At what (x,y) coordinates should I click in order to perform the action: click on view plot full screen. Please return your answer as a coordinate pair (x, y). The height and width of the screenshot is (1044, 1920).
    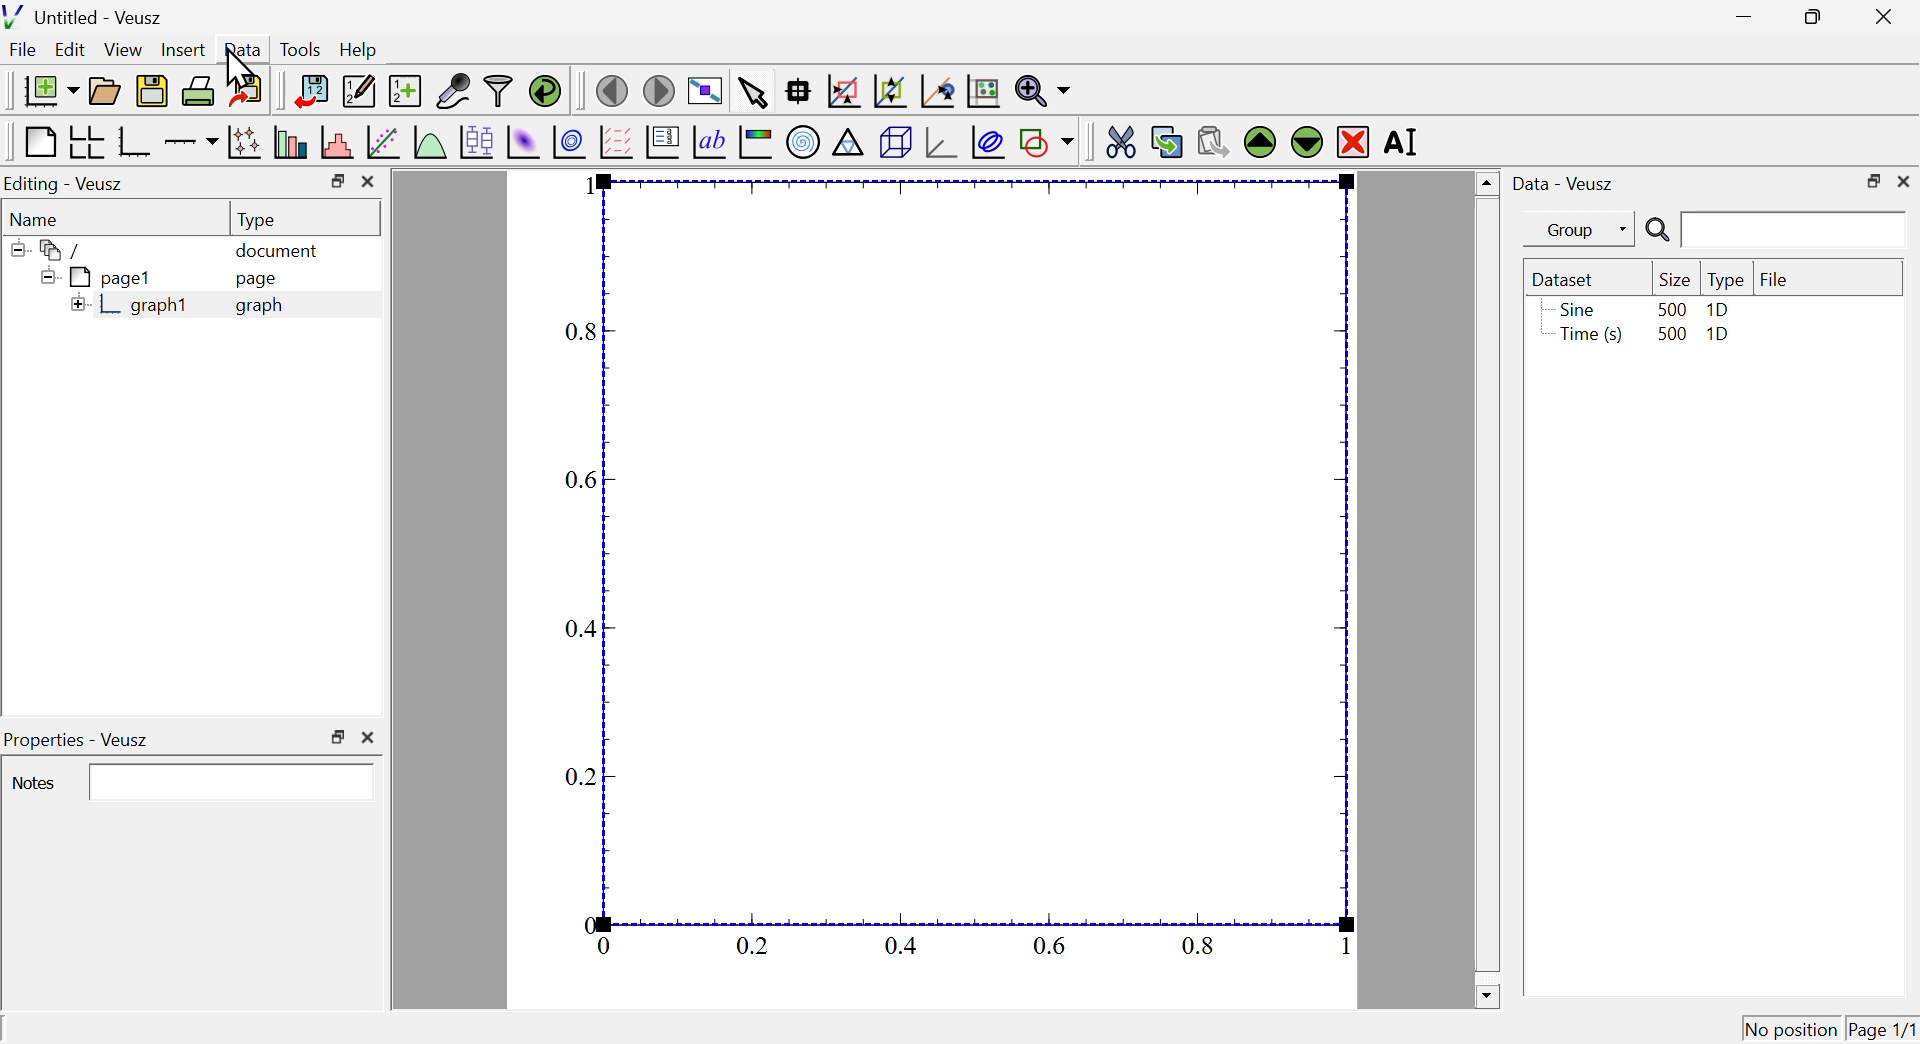
    Looking at the image, I should click on (705, 89).